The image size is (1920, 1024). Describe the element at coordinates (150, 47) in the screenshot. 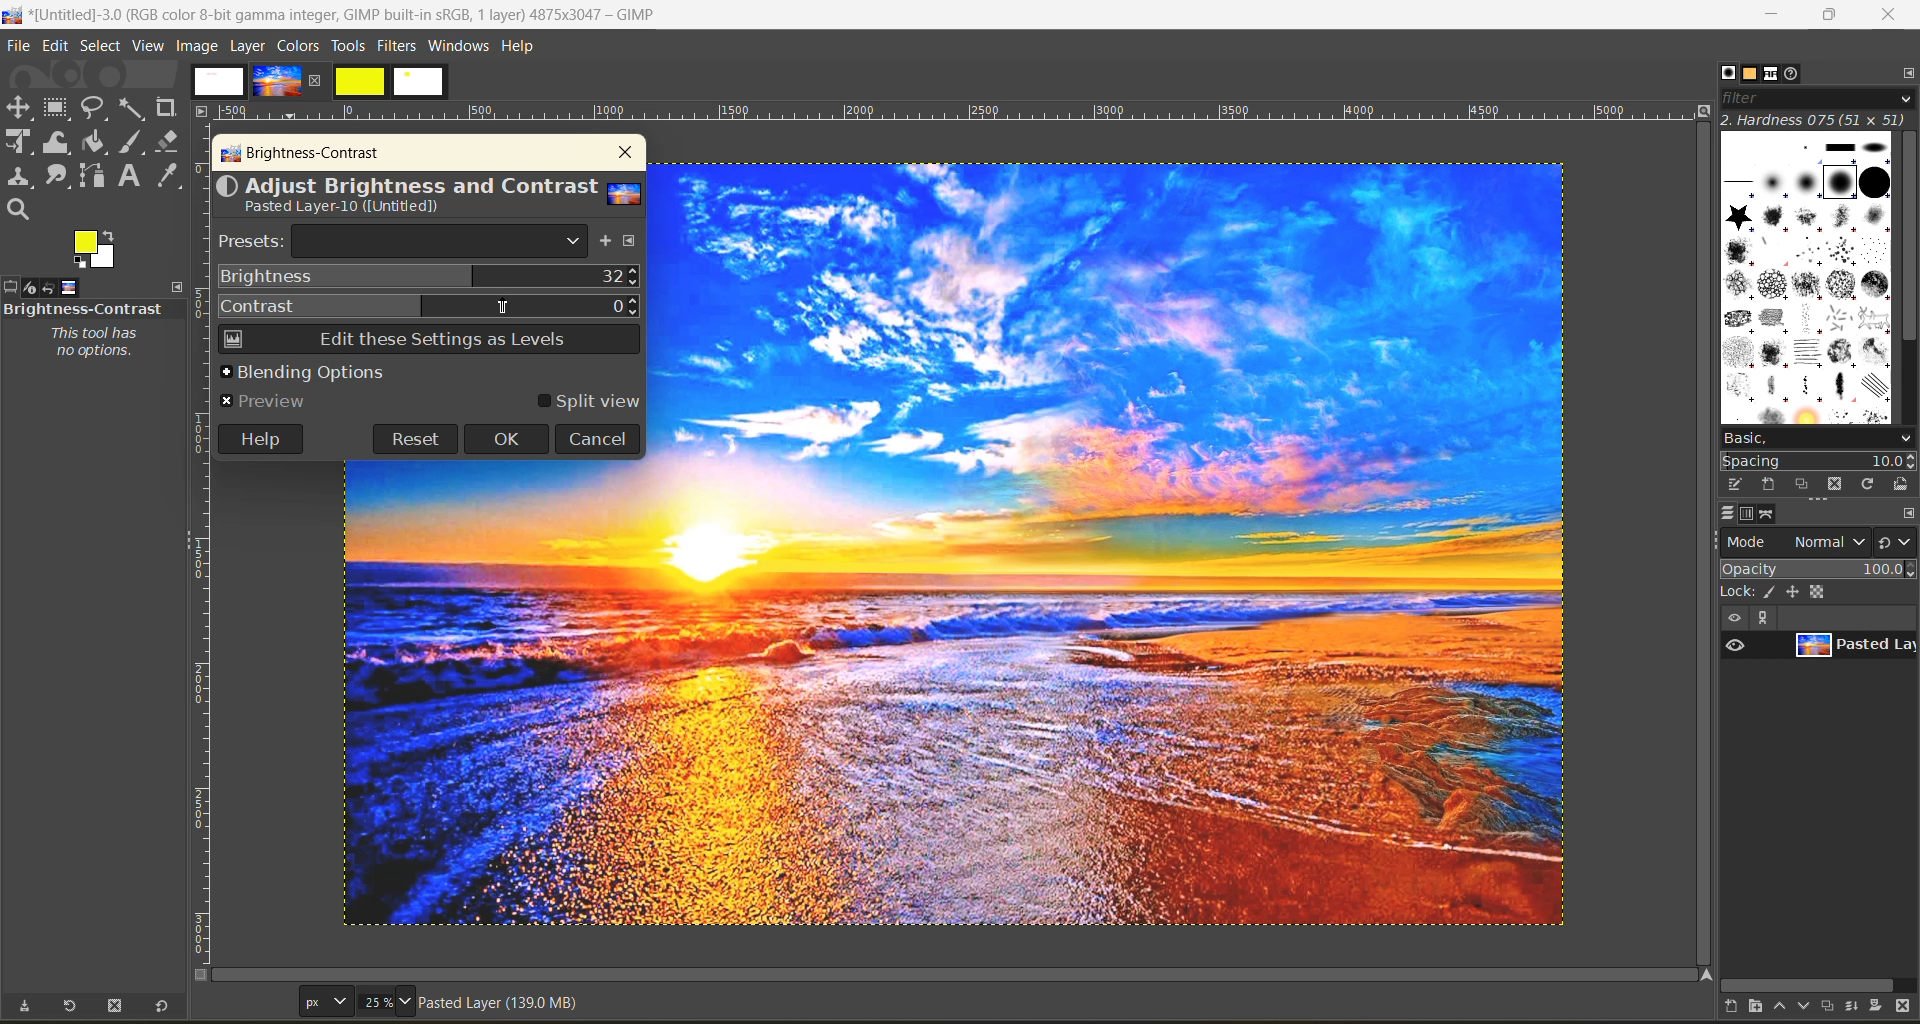

I see `view` at that location.